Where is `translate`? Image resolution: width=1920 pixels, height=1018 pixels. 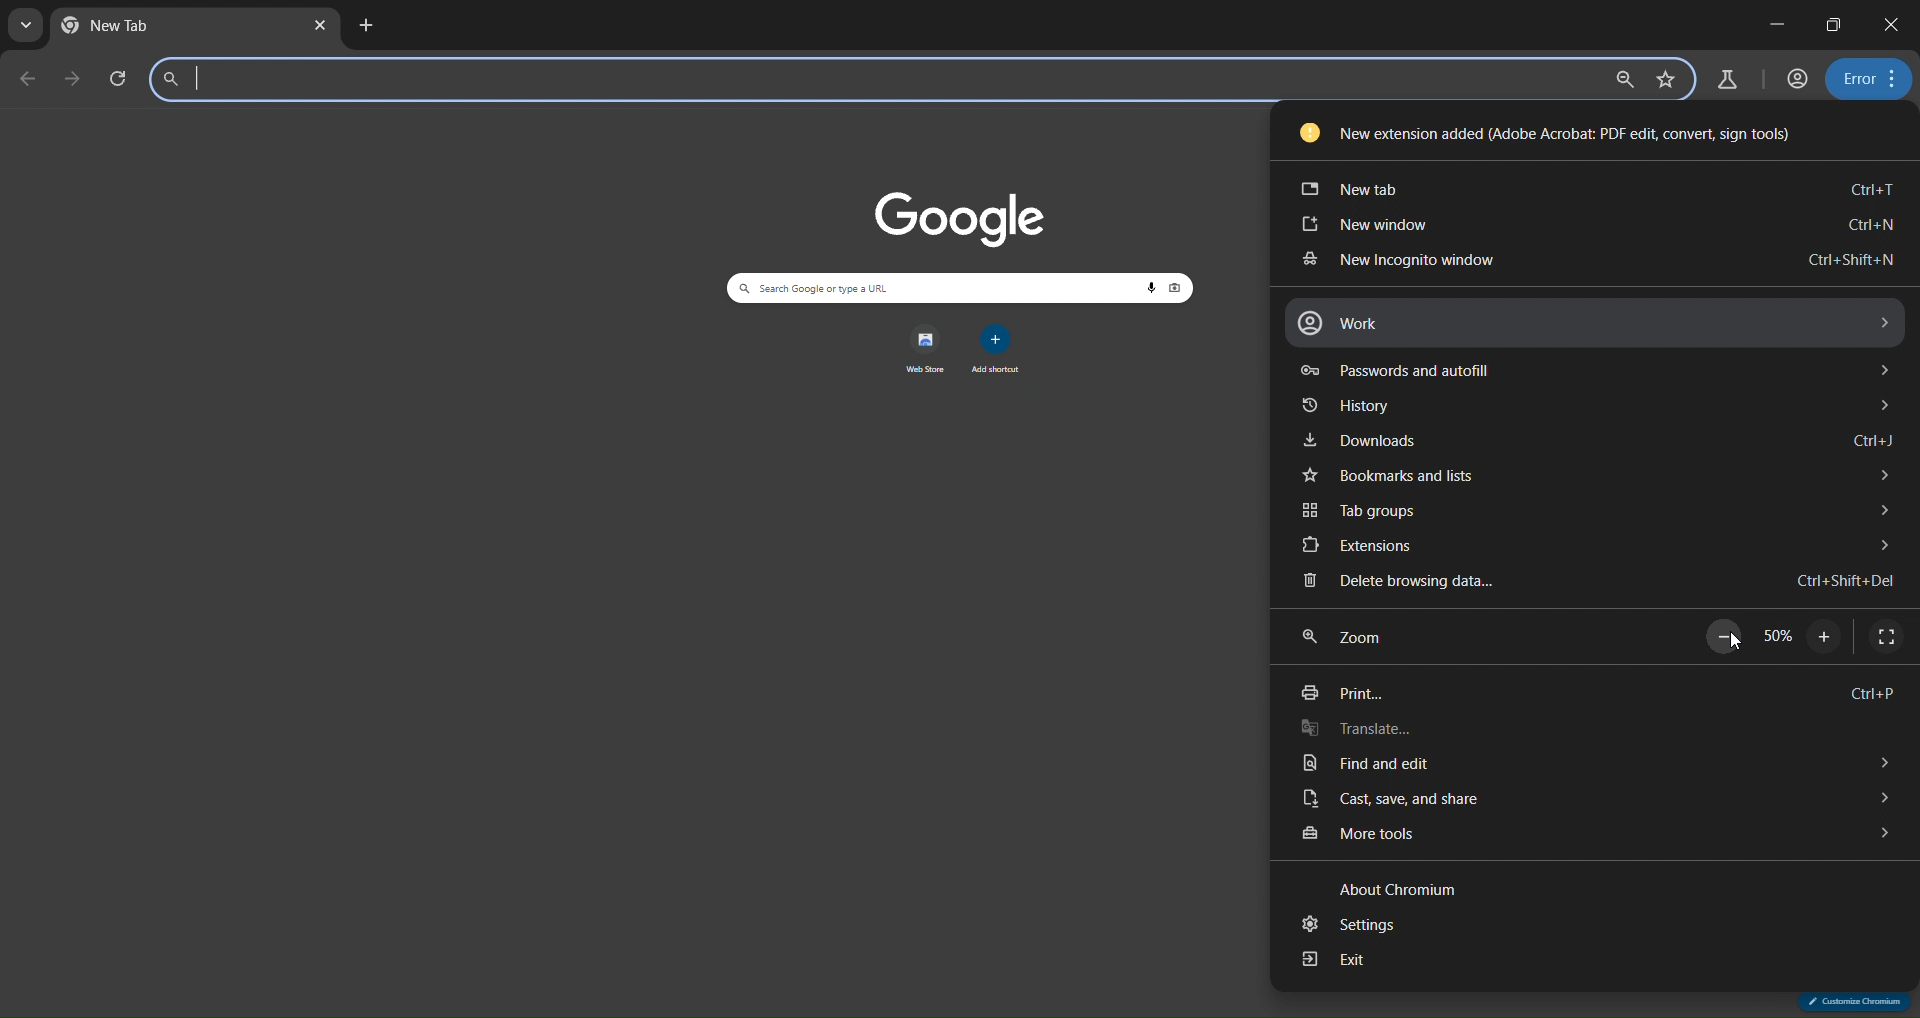 translate is located at coordinates (1600, 726).